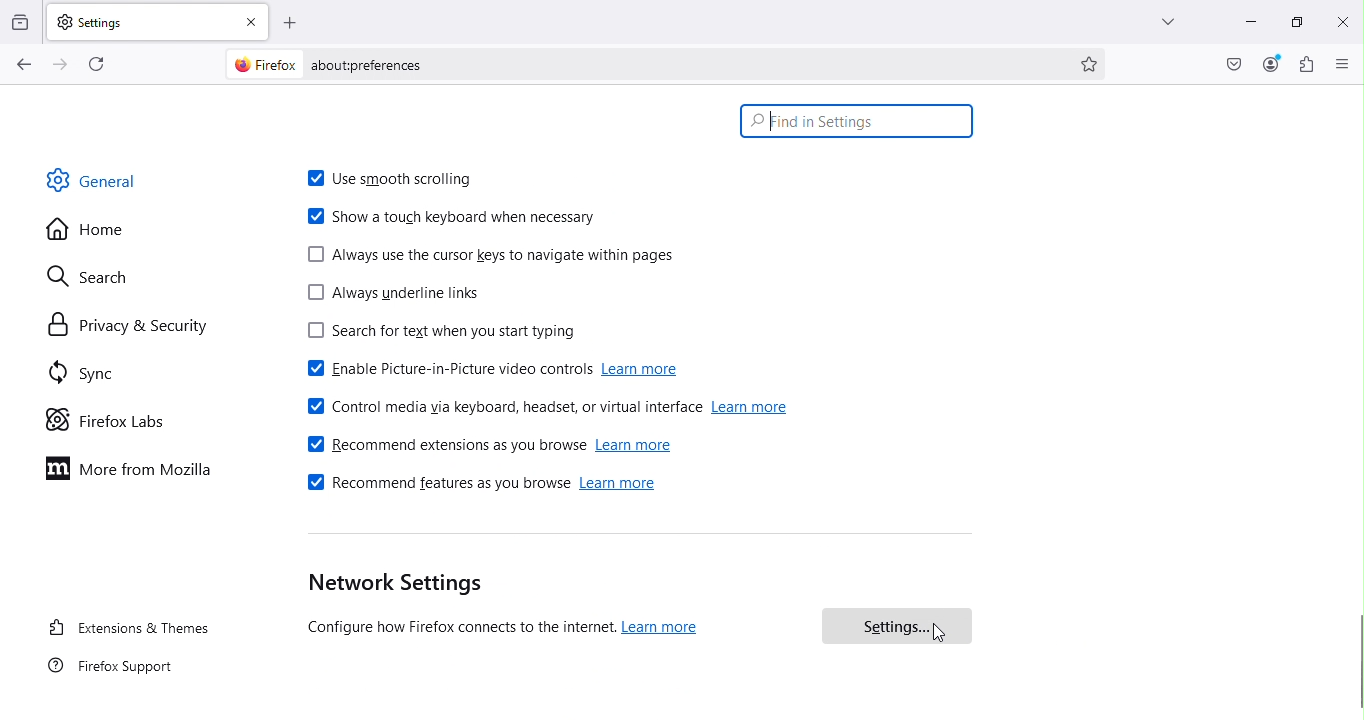 The height and width of the screenshot is (720, 1364). Describe the element at coordinates (1248, 21) in the screenshot. I see `Minimize` at that location.